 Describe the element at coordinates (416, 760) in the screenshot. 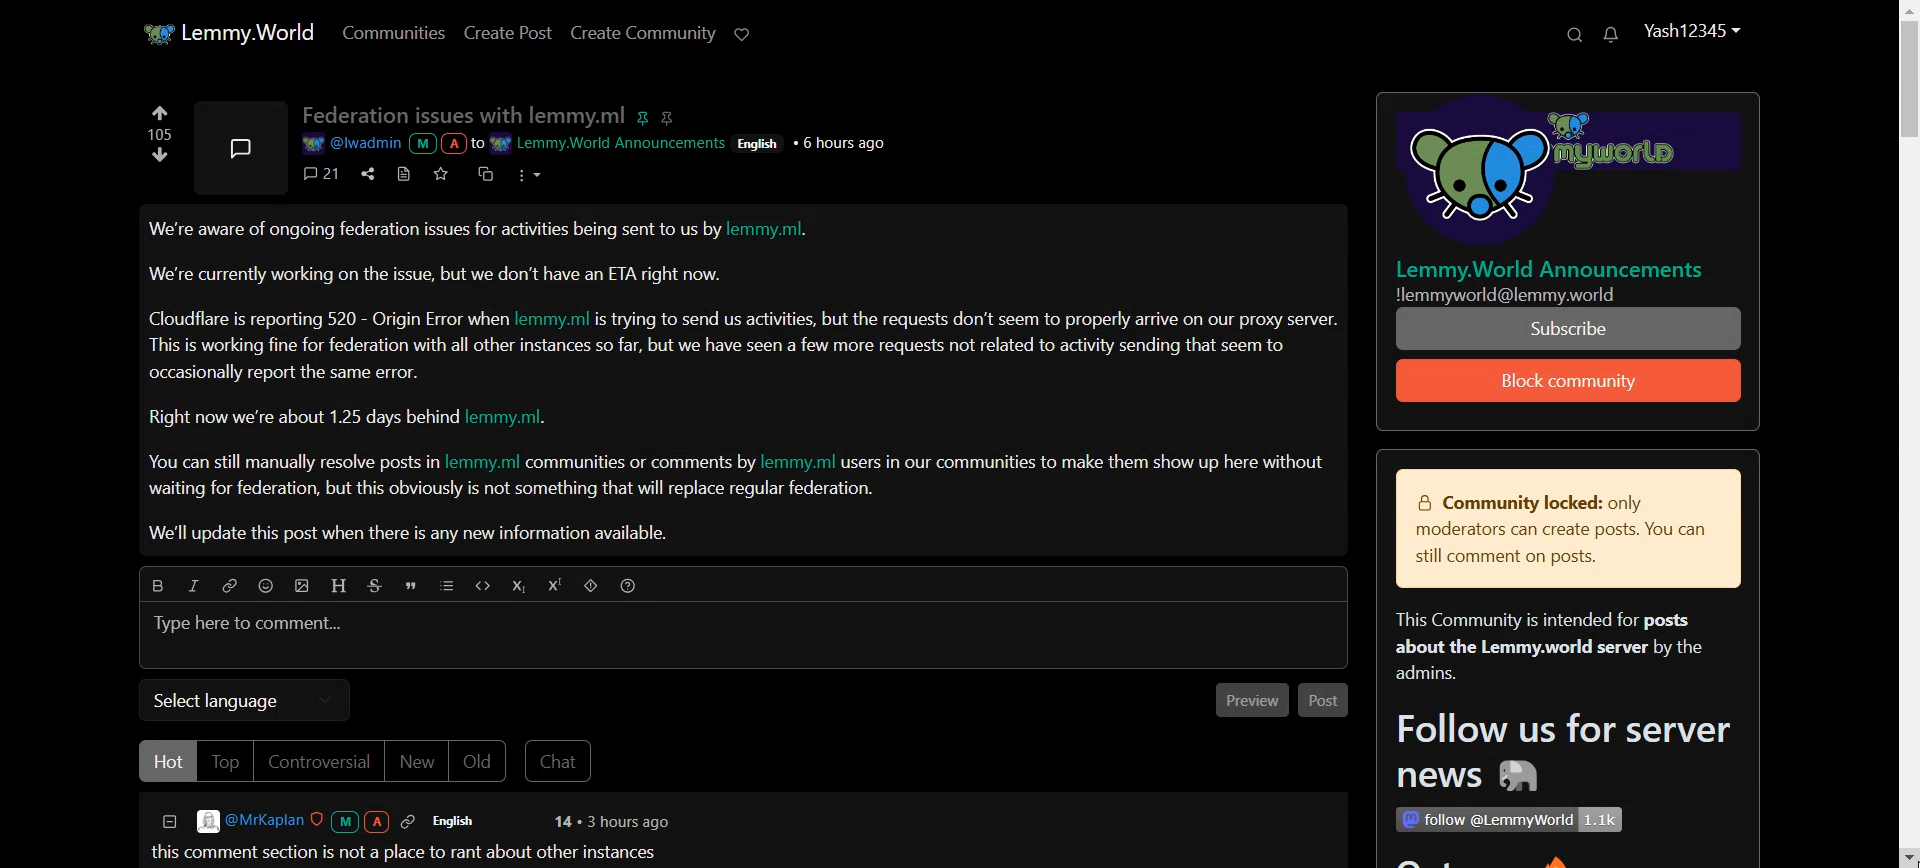

I see `New` at that location.